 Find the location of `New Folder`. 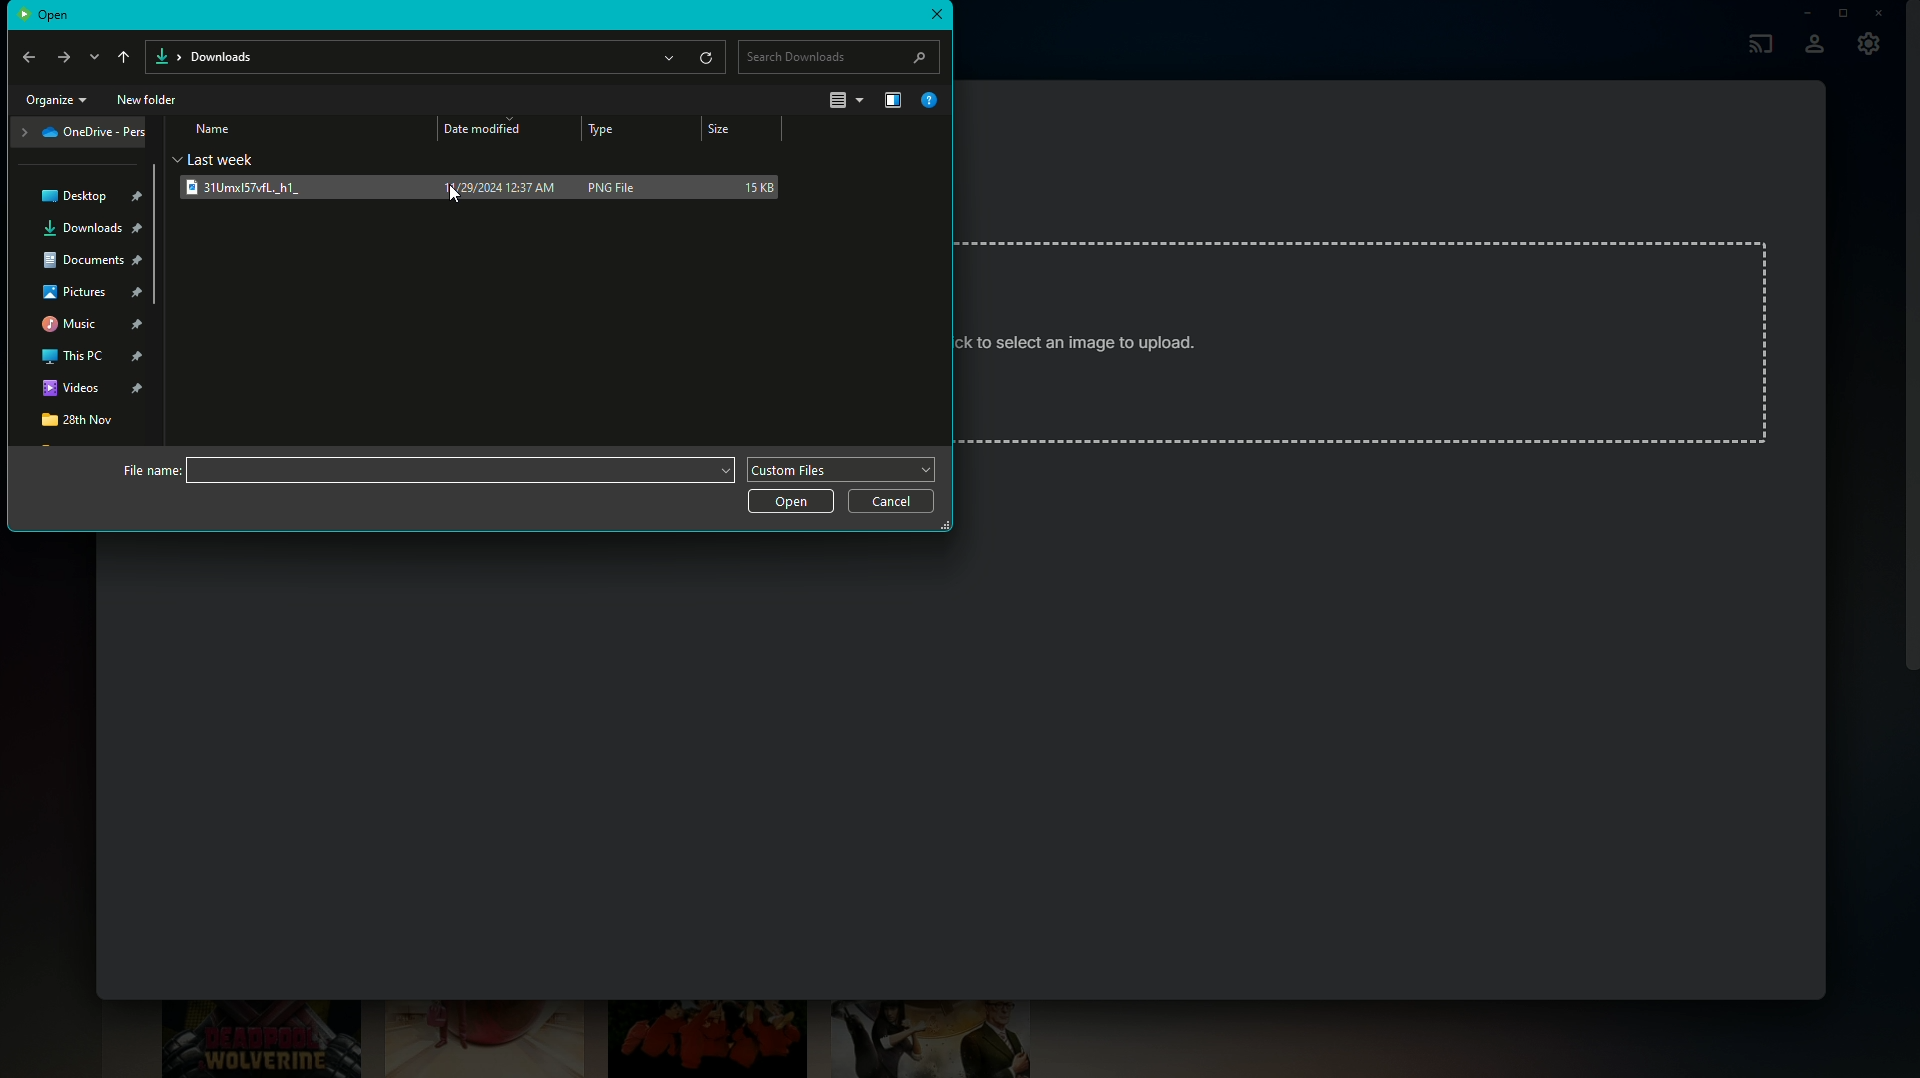

New Folder is located at coordinates (148, 102).